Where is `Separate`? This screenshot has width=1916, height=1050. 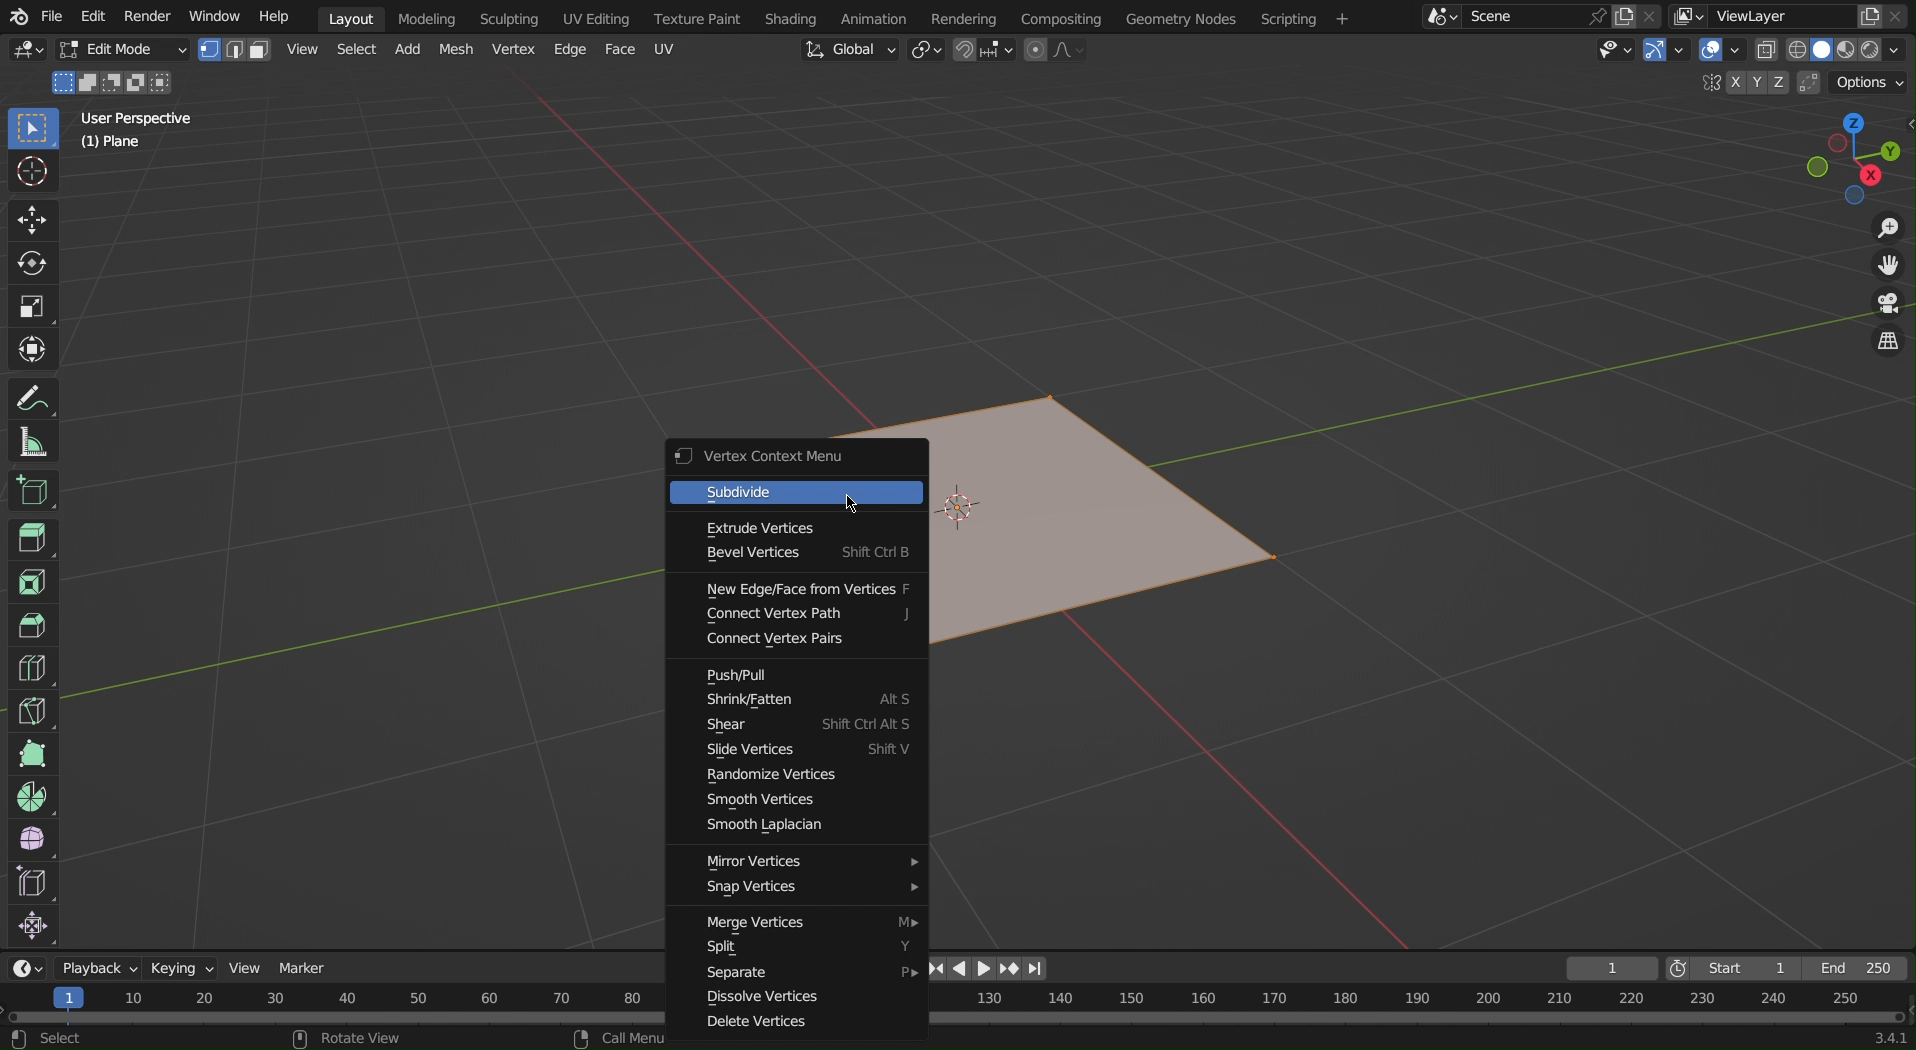 Separate is located at coordinates (803, 974).